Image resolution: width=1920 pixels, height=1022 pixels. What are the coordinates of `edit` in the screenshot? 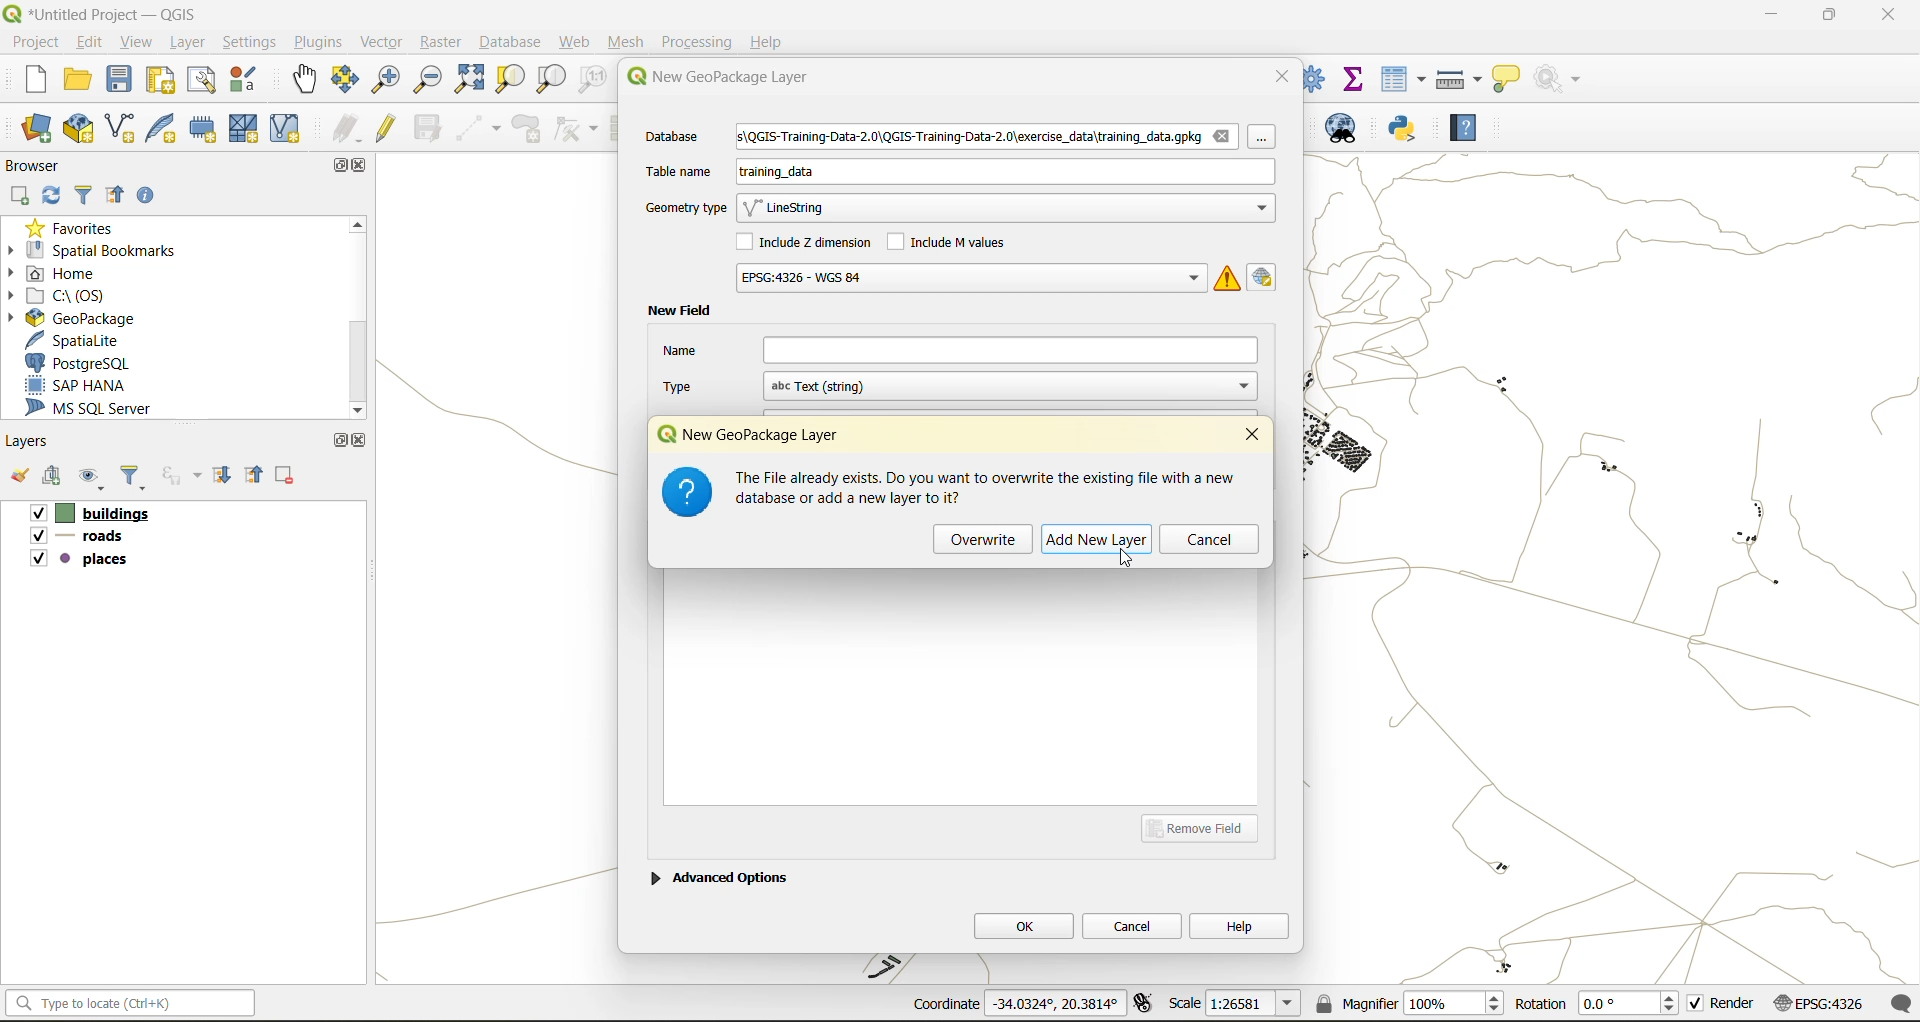 It's located at (91, 41).